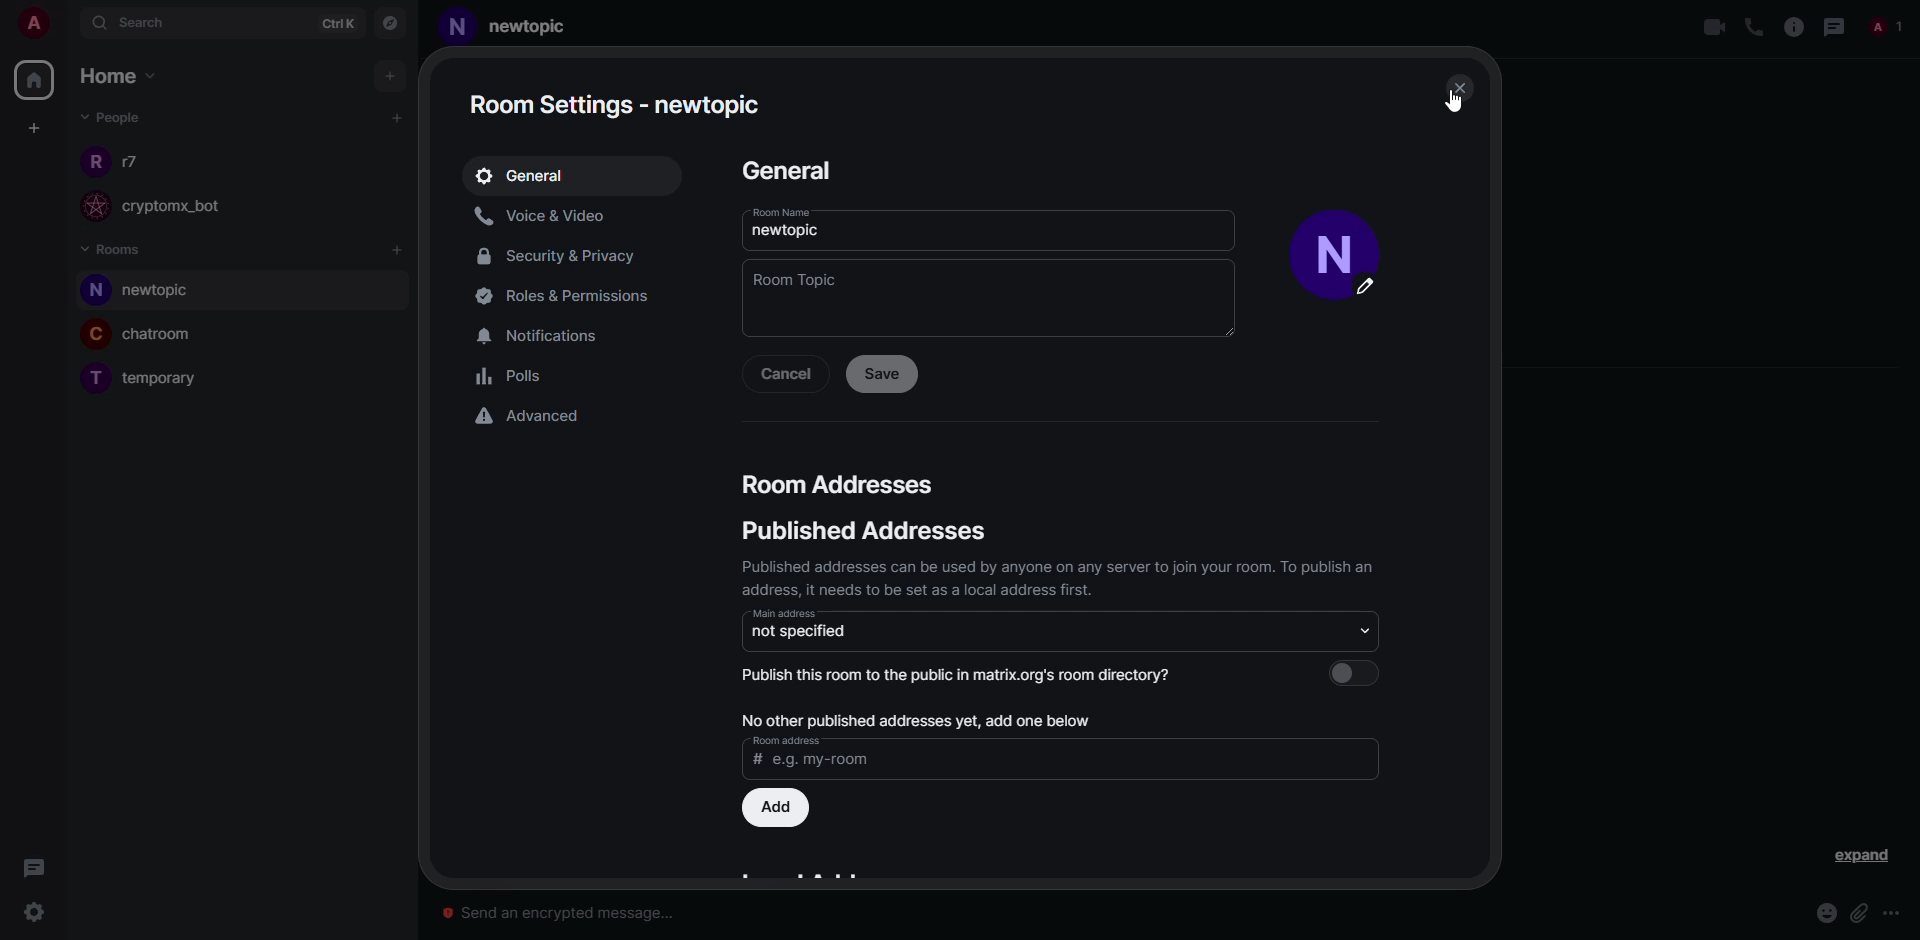  Describe the element at coordinates (328, 23) in the screenshot. I see `ctrlK` at that location.